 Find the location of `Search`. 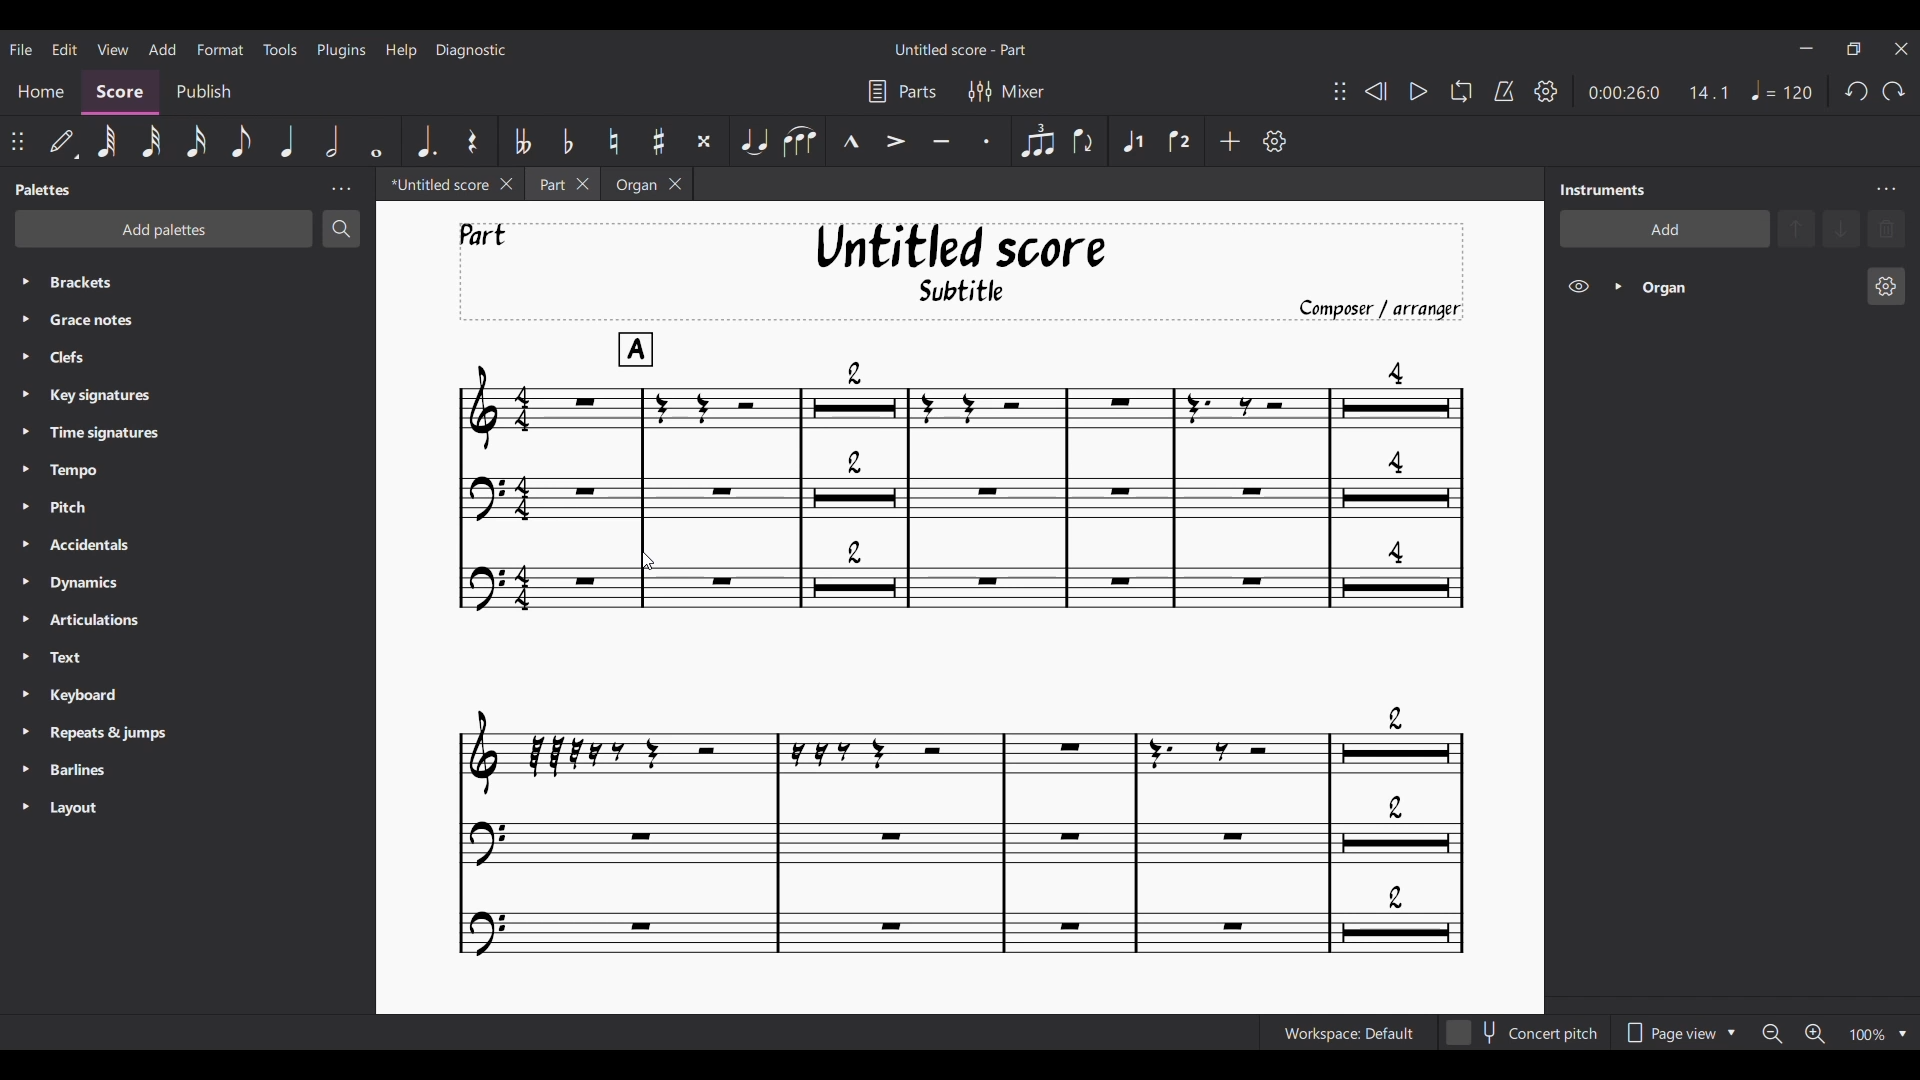

Search is located at coordinates (341, 229).